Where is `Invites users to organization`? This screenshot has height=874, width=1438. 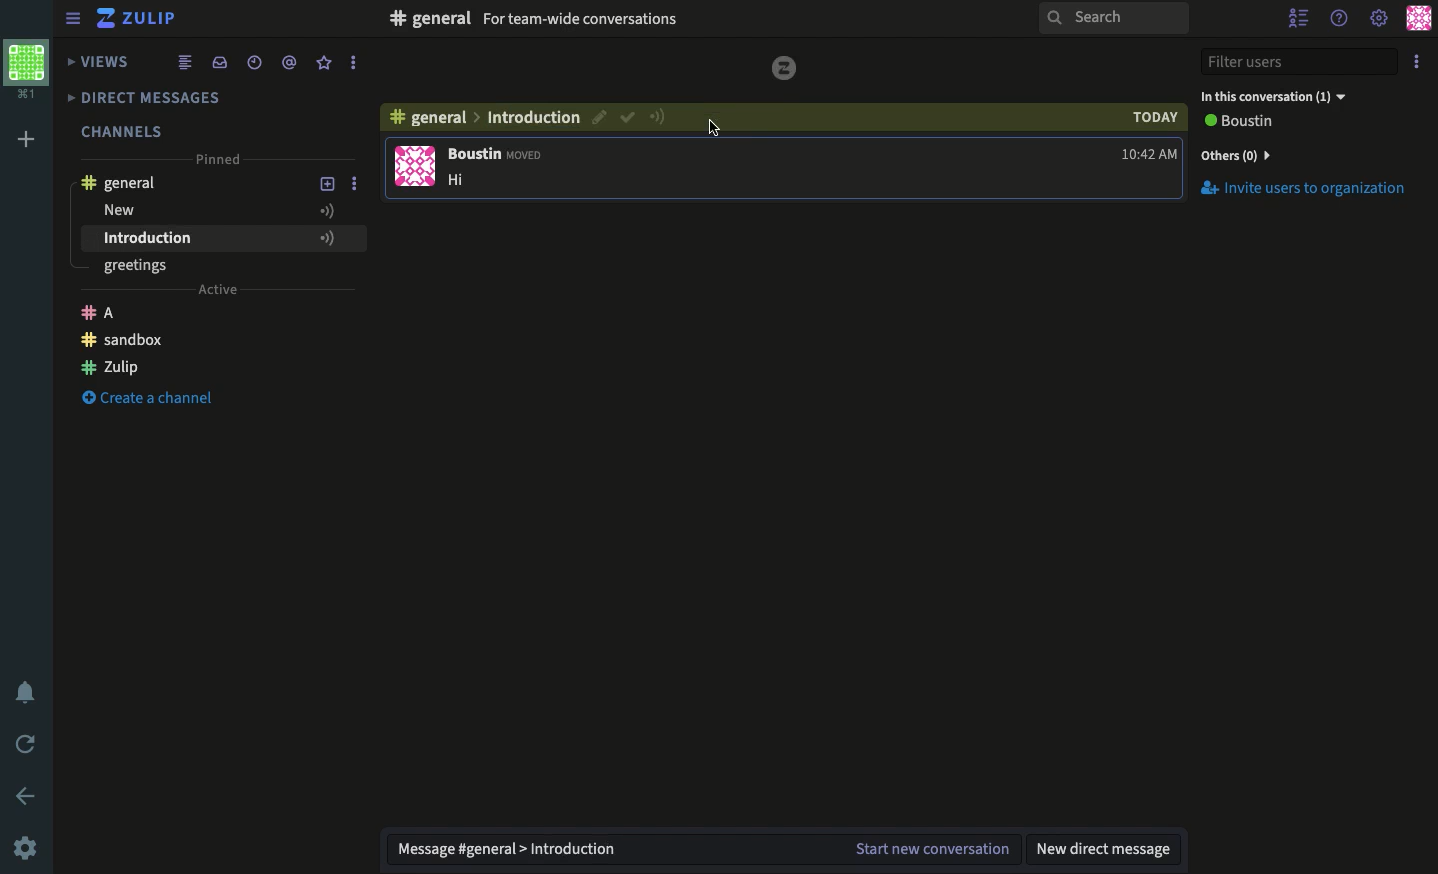
Invites users to organization is located at coordinates (1306, 154).